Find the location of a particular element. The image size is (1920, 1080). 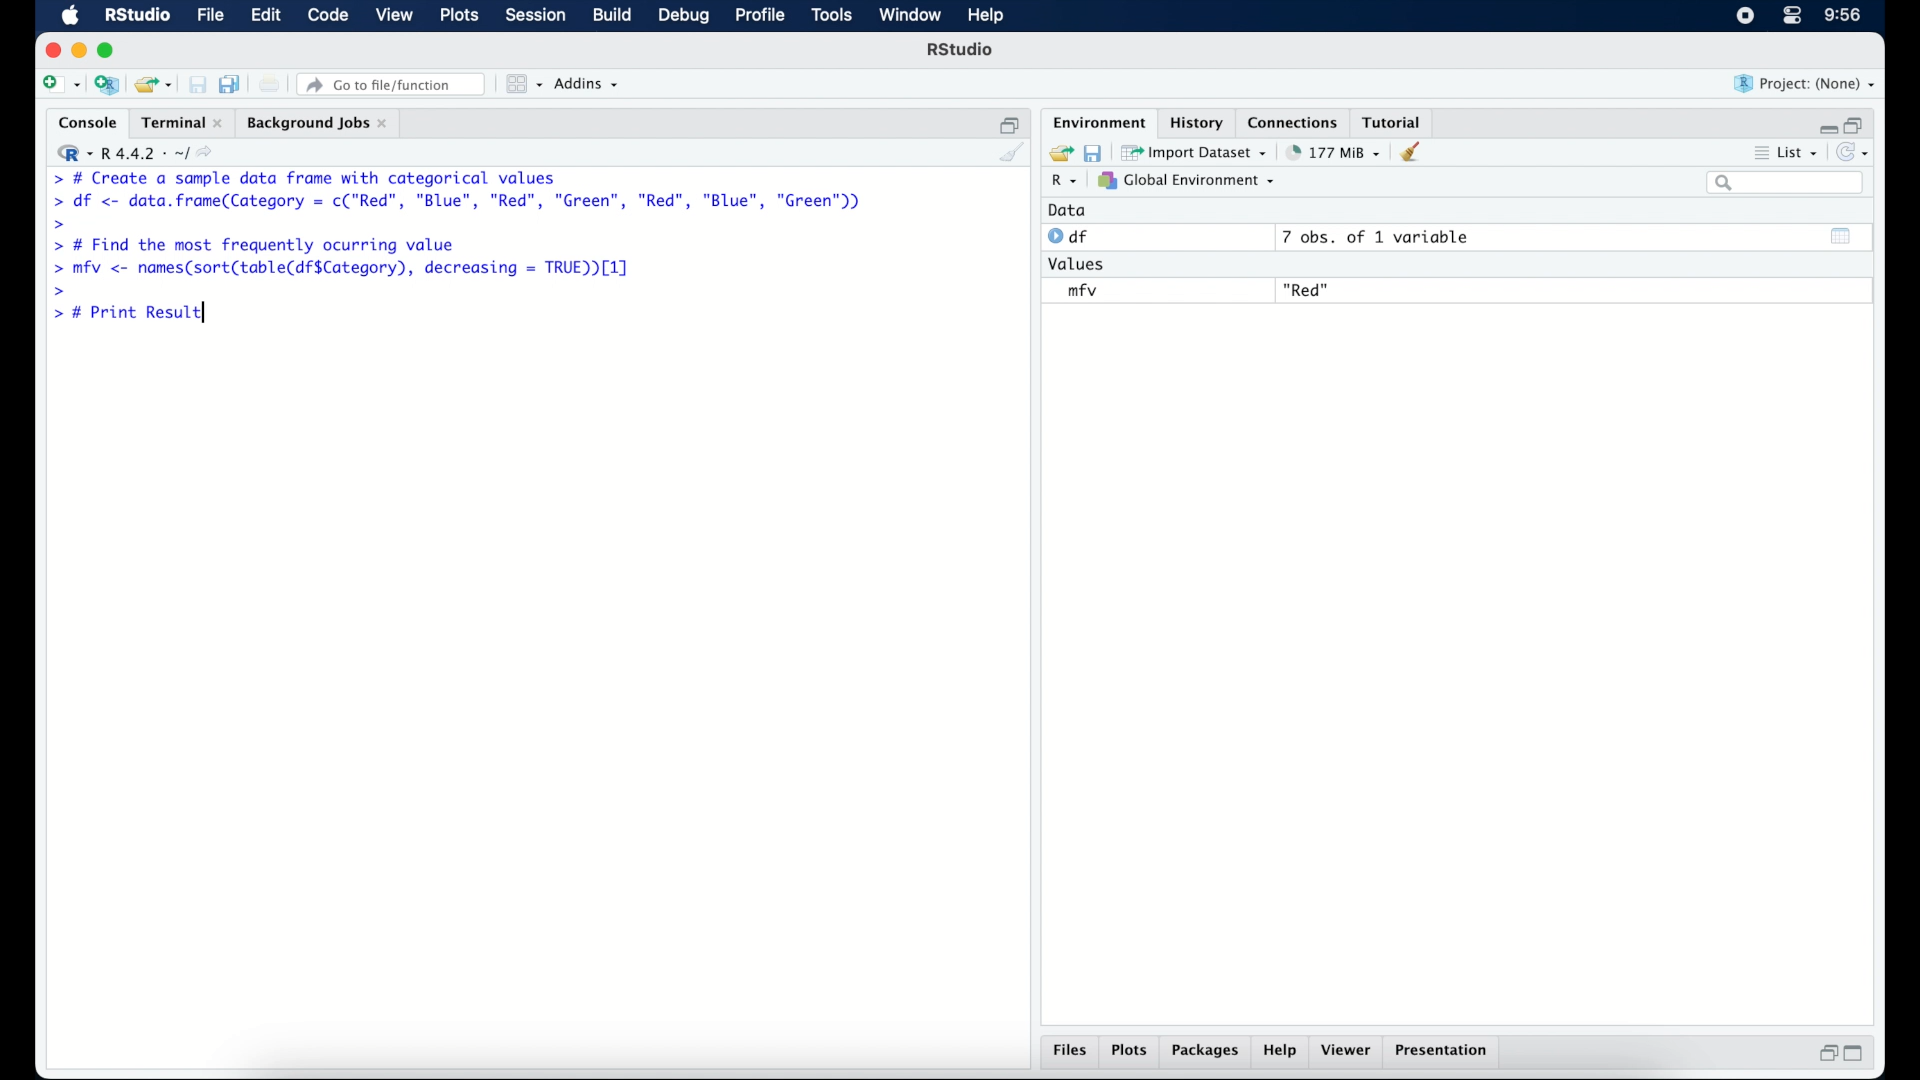

save is located at coordinates (1092, 153).